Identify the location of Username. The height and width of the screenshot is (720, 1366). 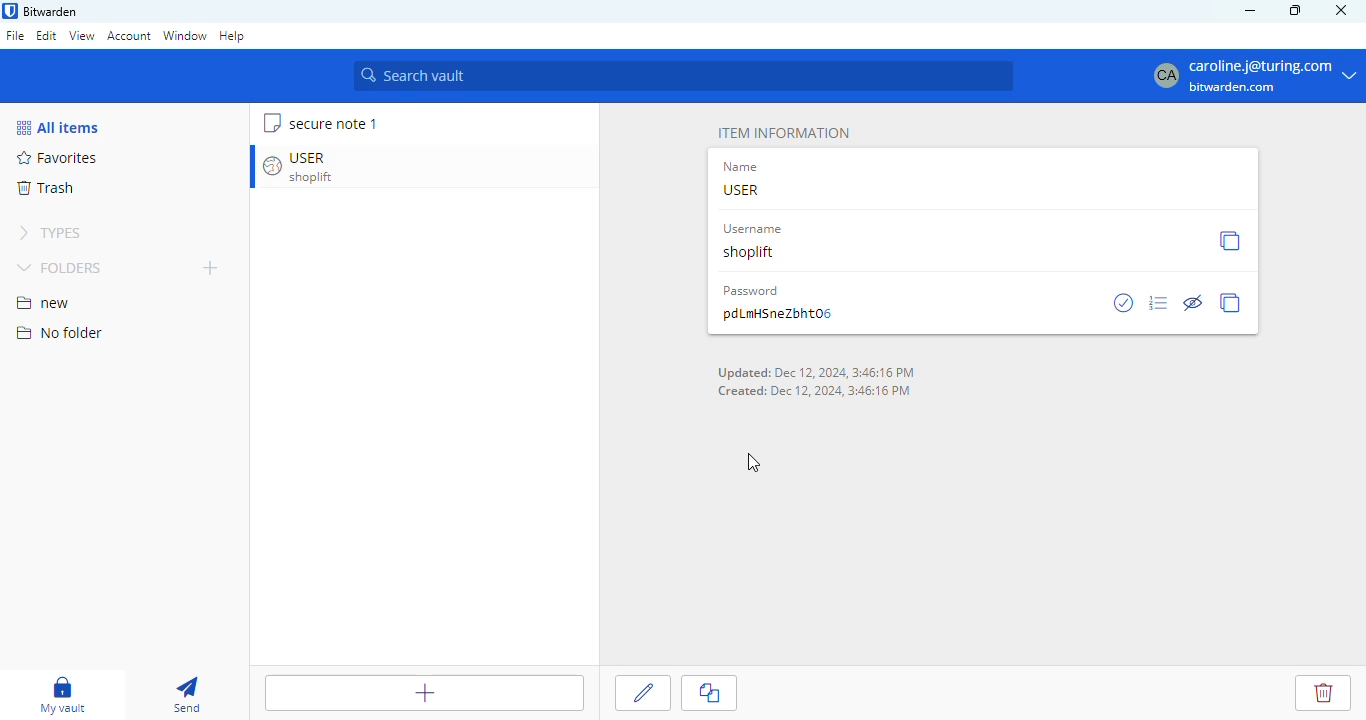
(755, 230).